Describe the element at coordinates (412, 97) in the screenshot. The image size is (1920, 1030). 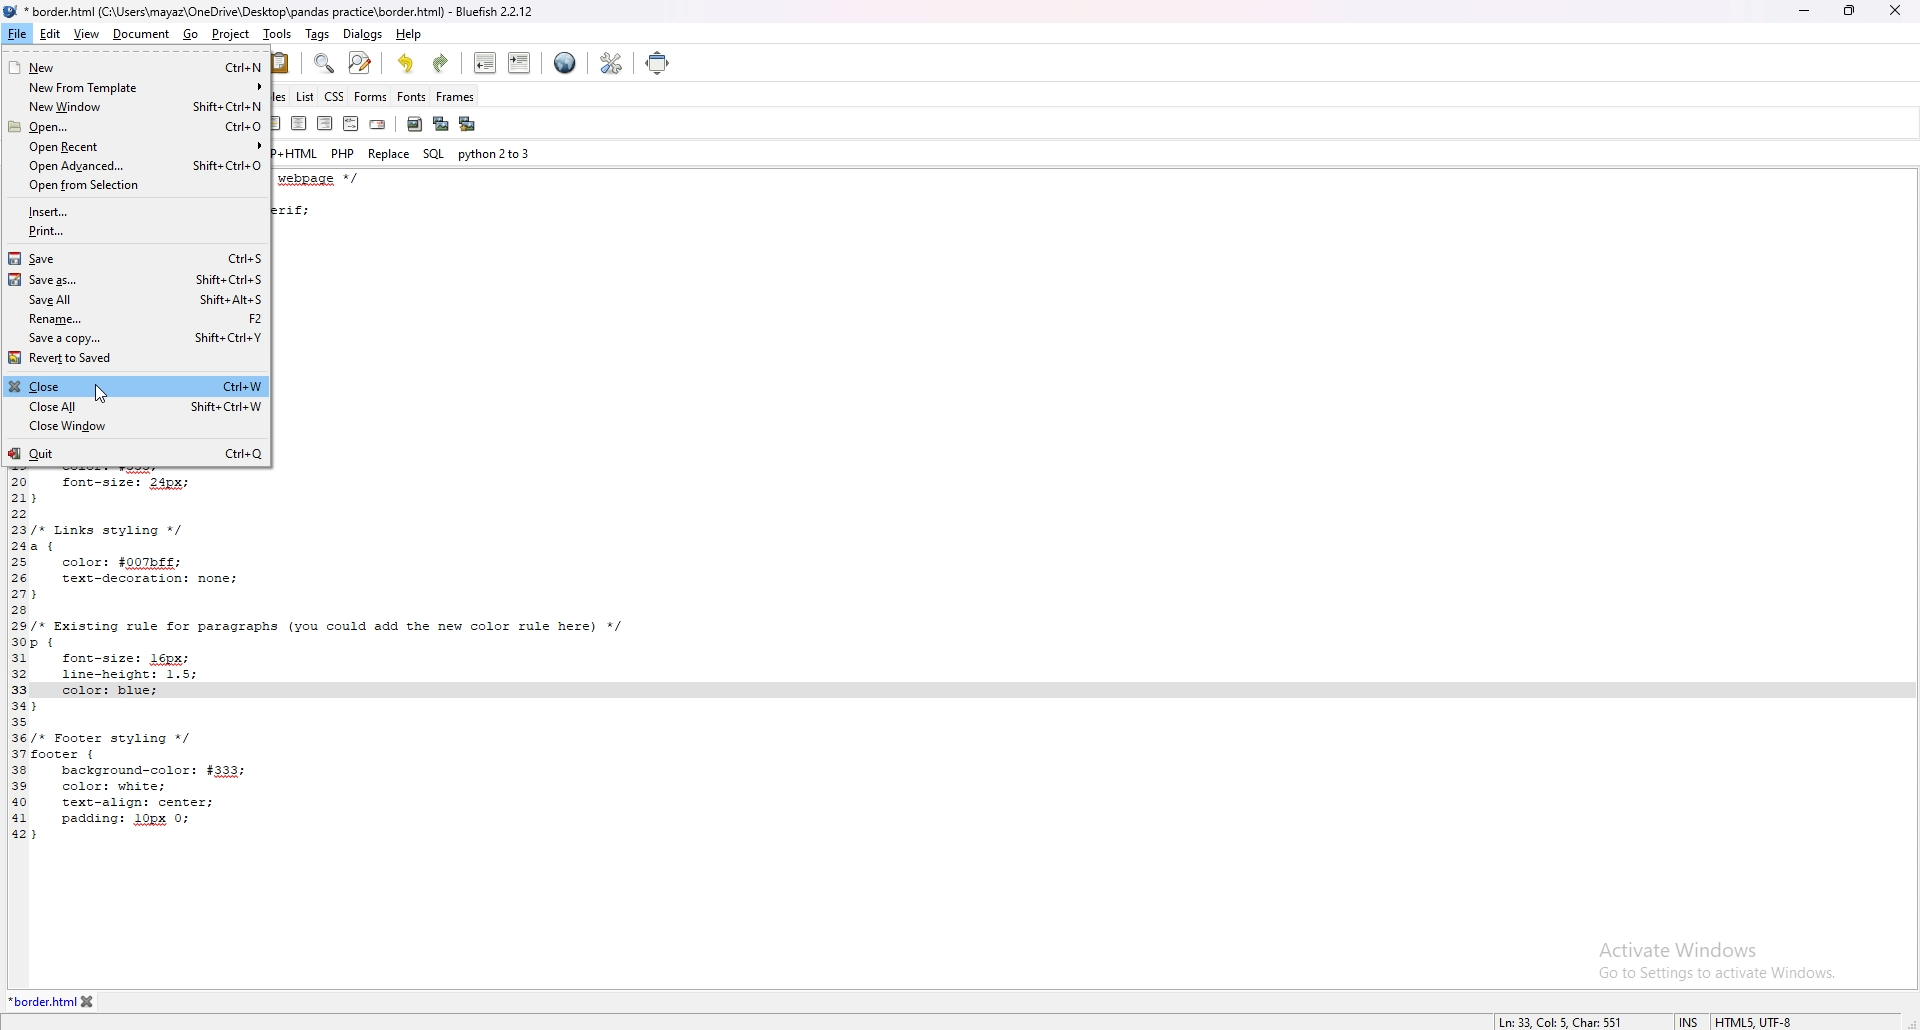
I see `fonts` at that location.